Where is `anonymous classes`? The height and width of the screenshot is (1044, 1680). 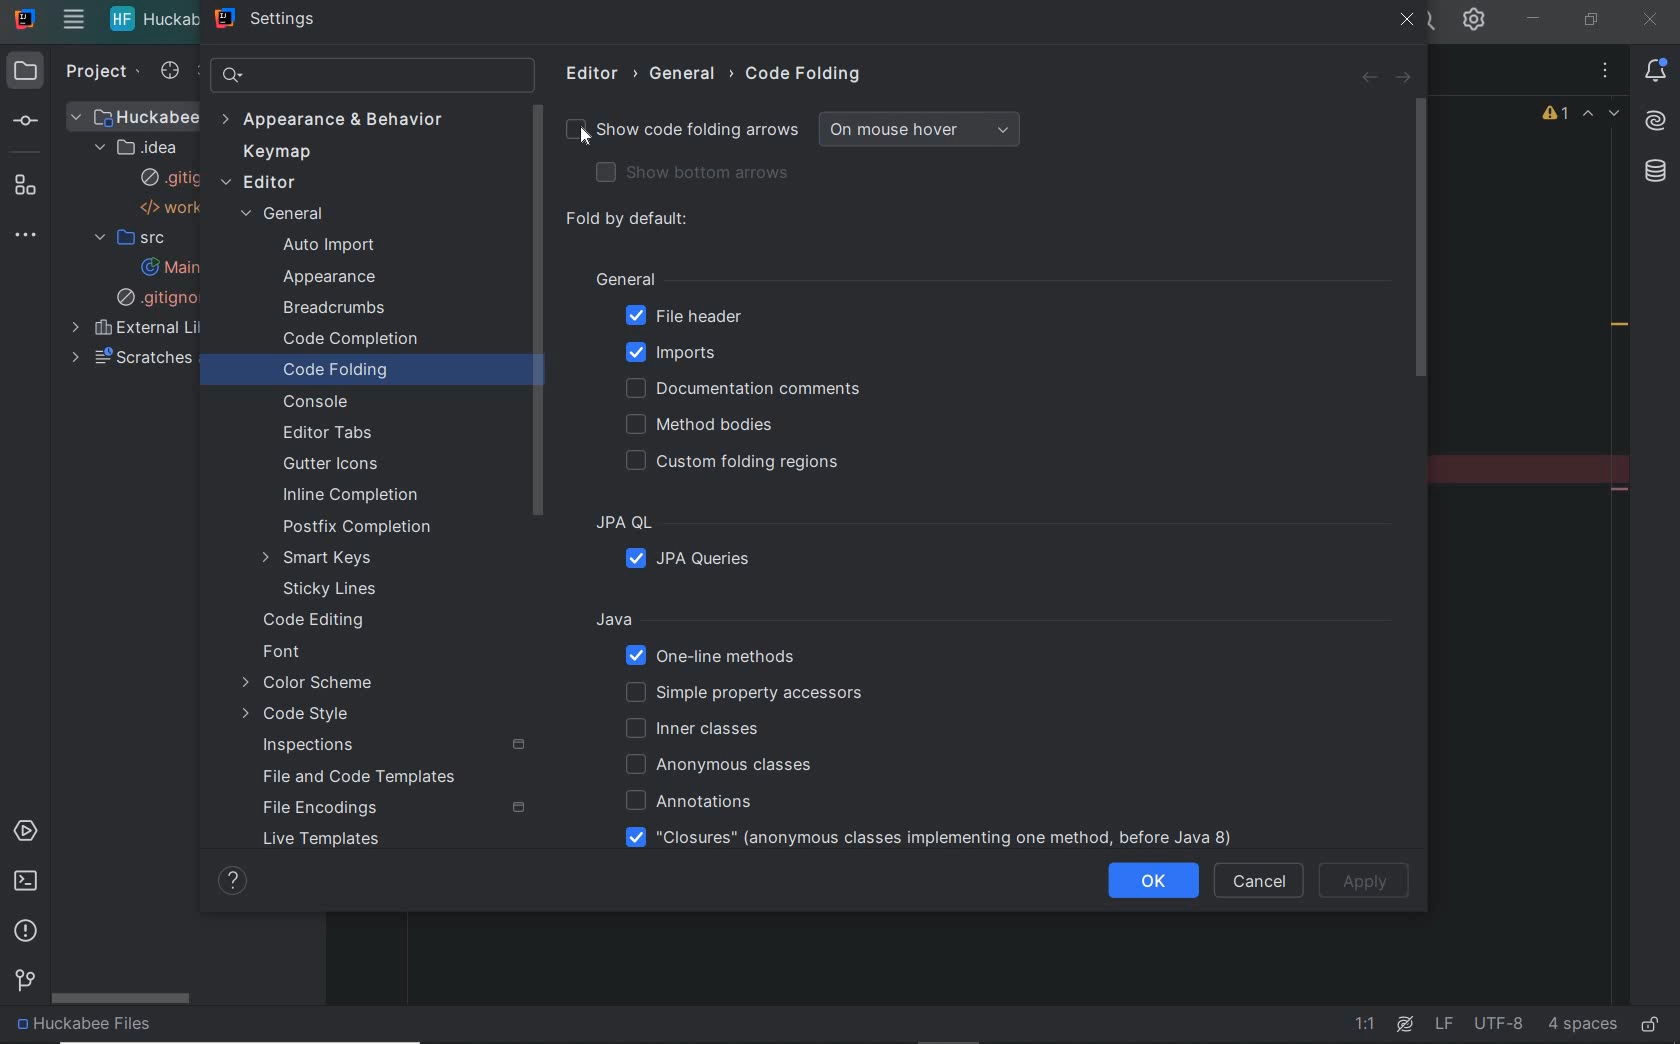
anonymous classes is located at coordinates (714, 764).